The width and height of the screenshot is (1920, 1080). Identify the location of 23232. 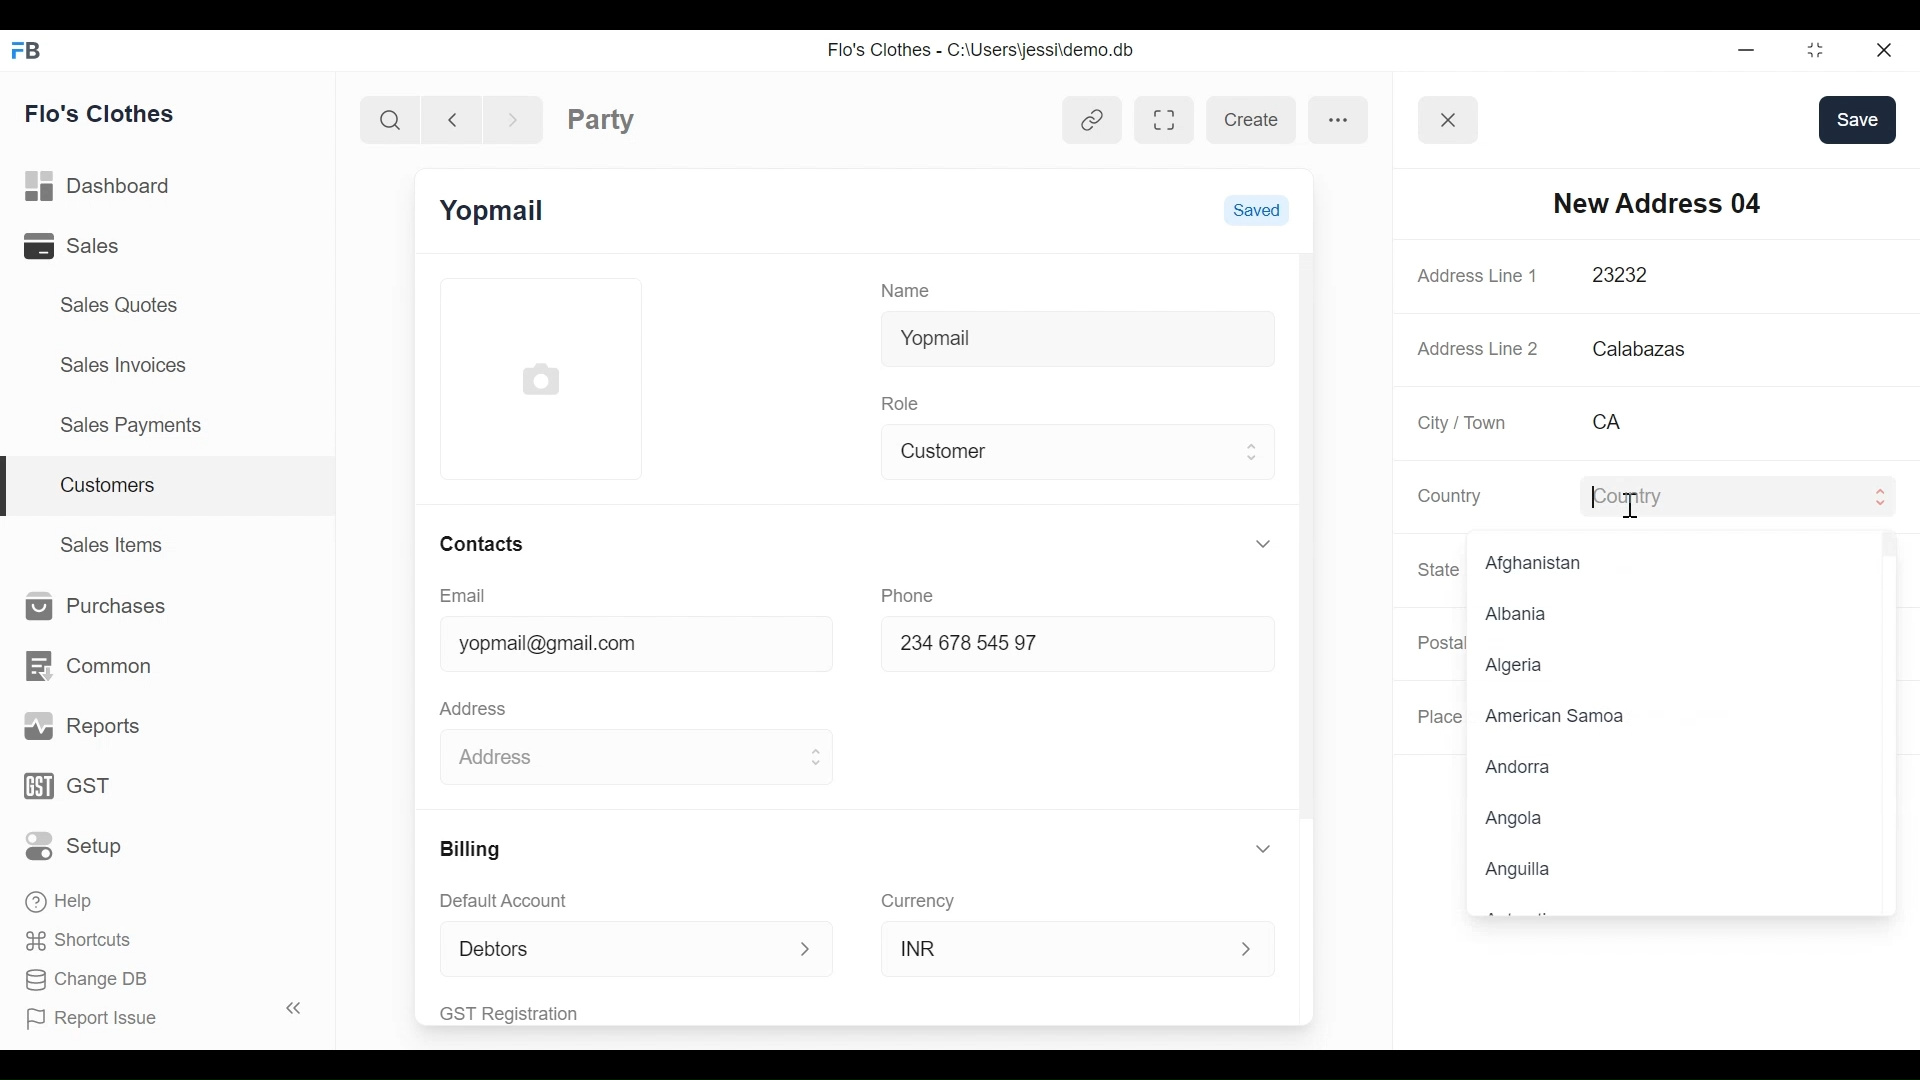
(1717, 276).